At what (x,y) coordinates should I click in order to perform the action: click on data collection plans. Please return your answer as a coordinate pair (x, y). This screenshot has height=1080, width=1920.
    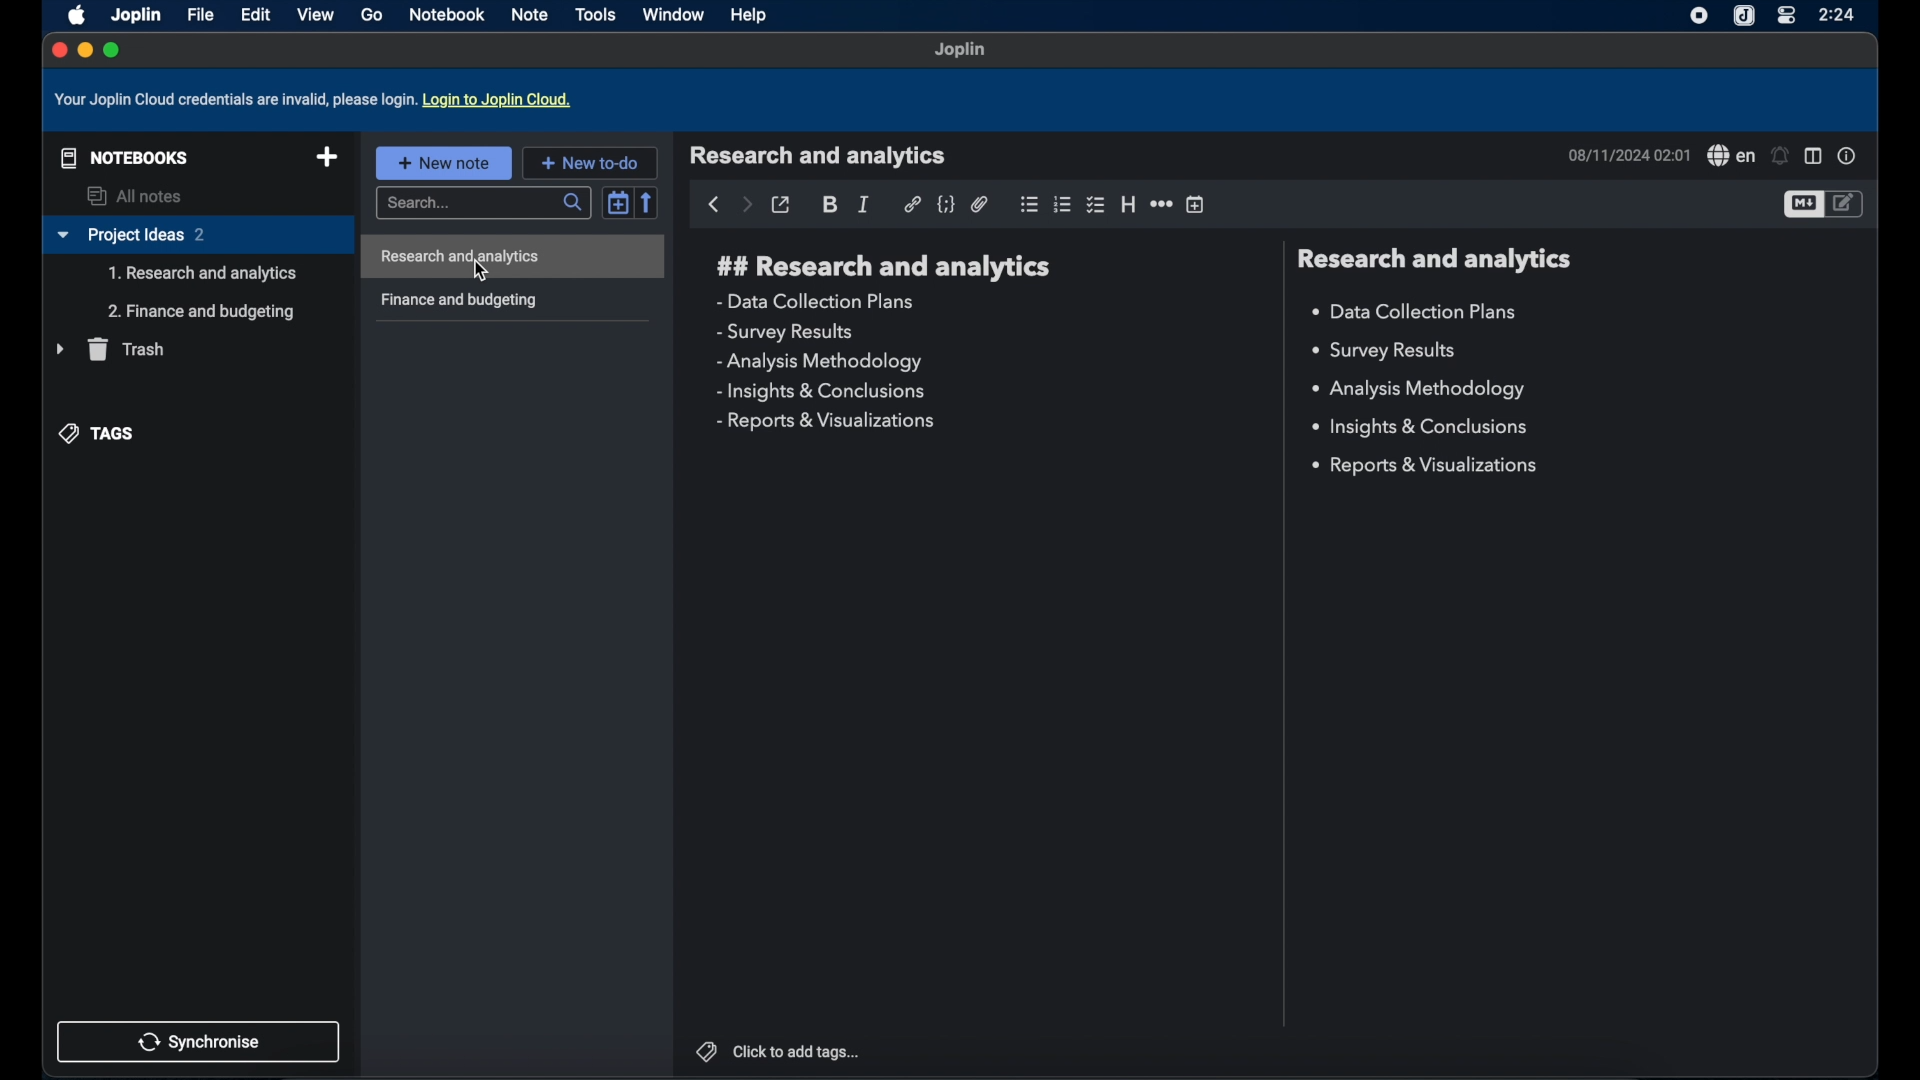
    Looking at the image, I should click on (1417, 312).